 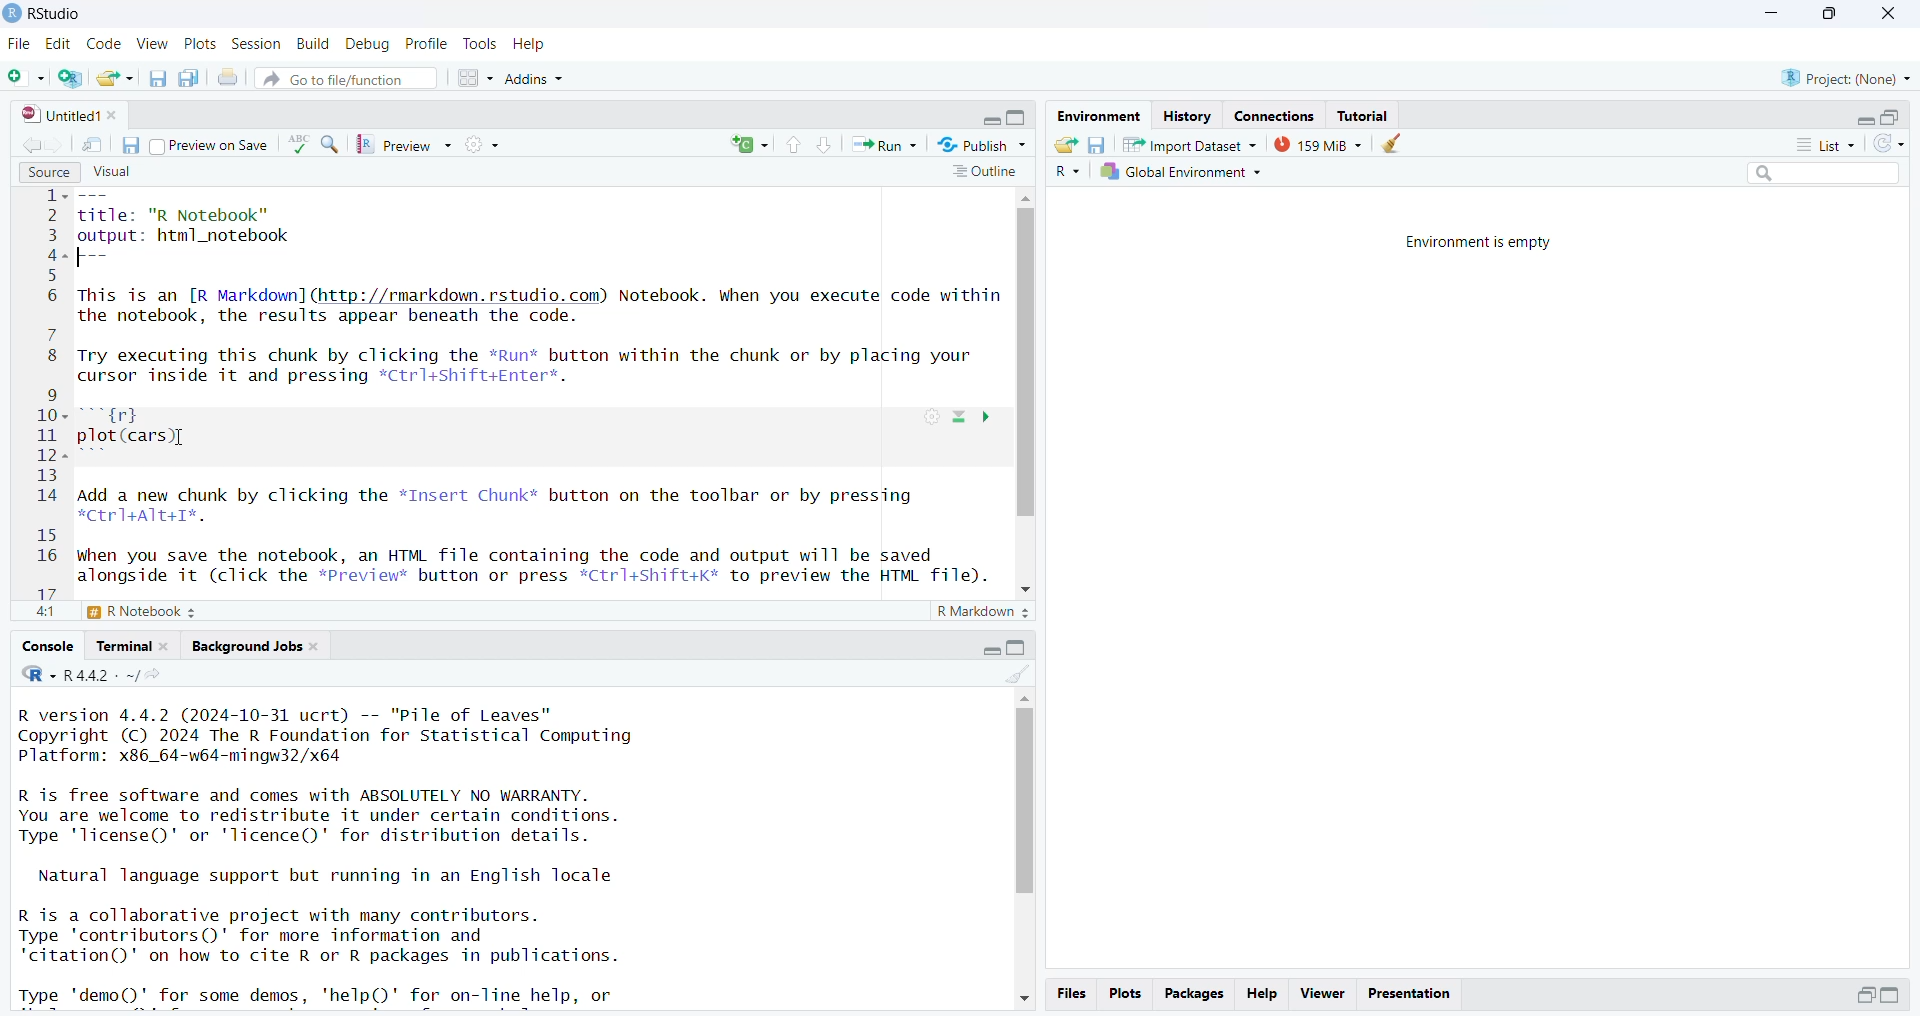 I want to click on view the current working directory, so click(x=158, y=673).